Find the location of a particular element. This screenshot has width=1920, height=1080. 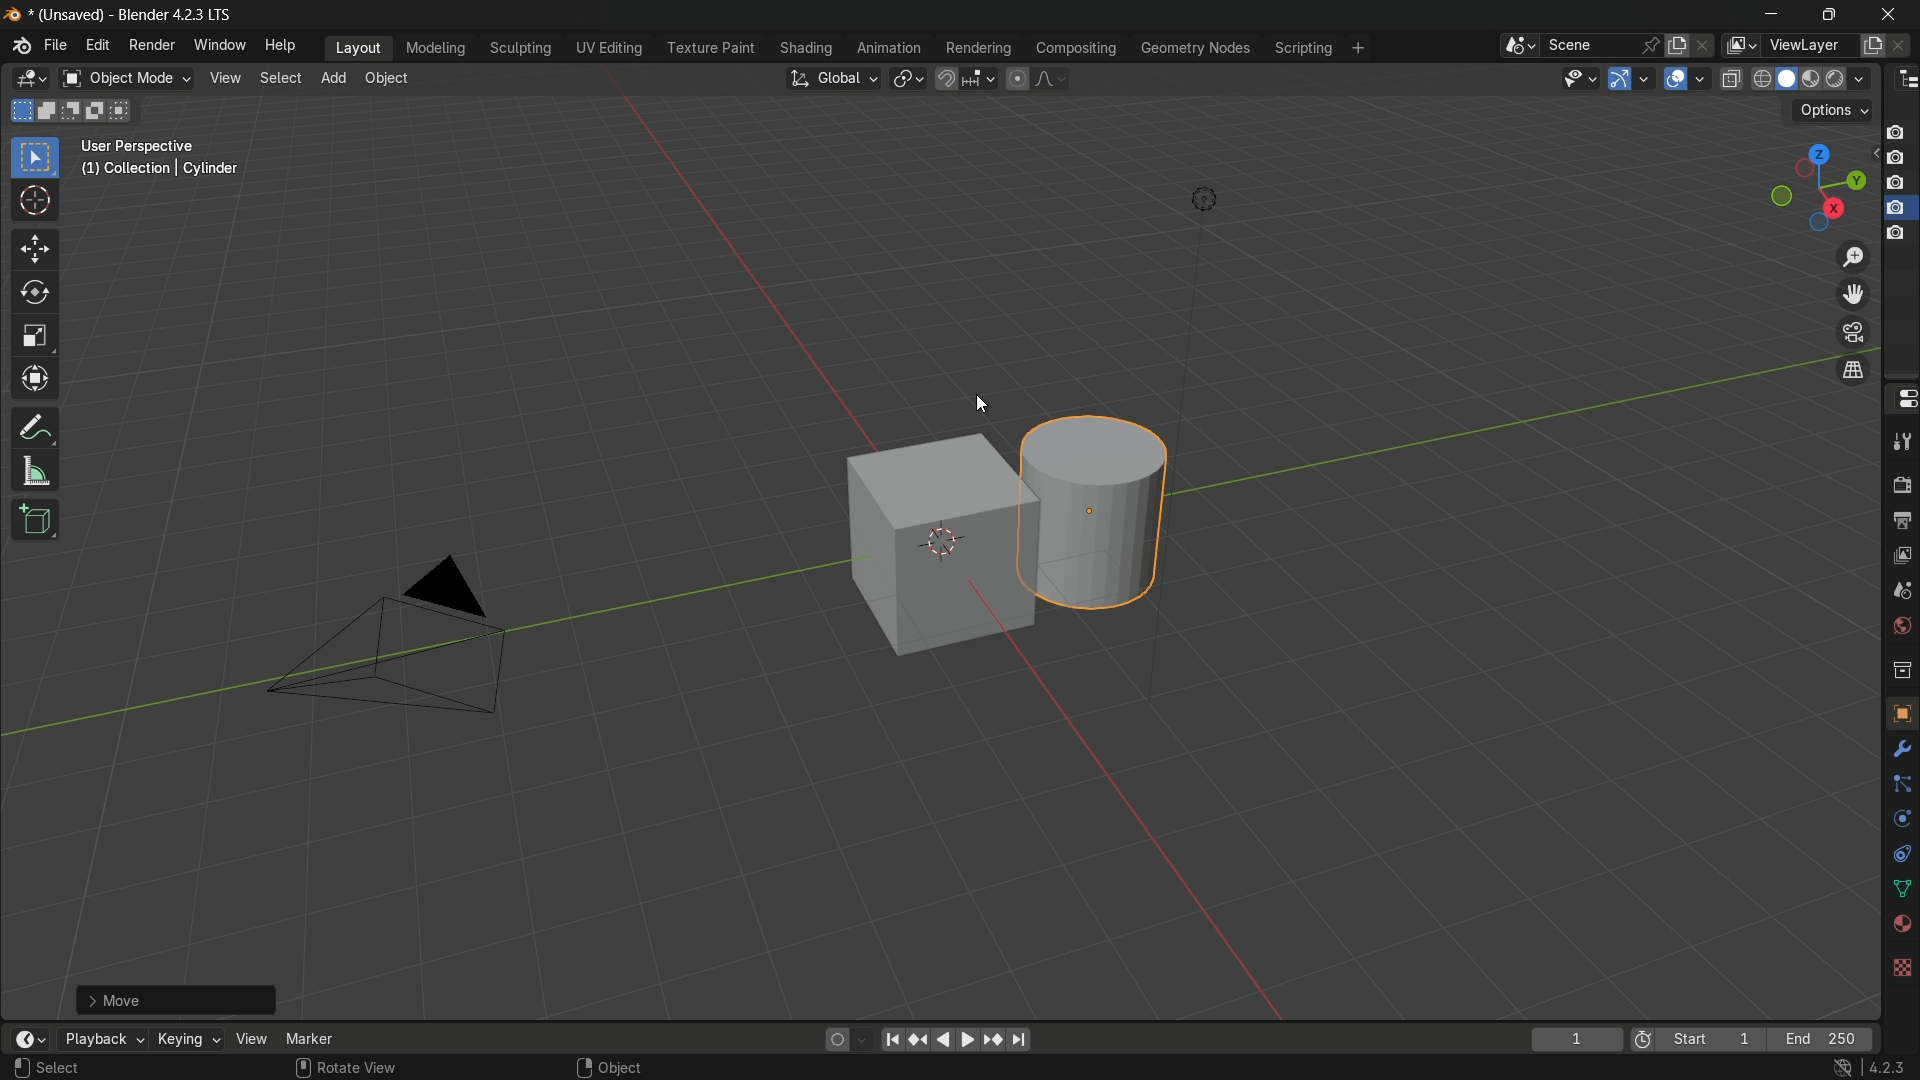

scene is located at coordinates (1900, 592).